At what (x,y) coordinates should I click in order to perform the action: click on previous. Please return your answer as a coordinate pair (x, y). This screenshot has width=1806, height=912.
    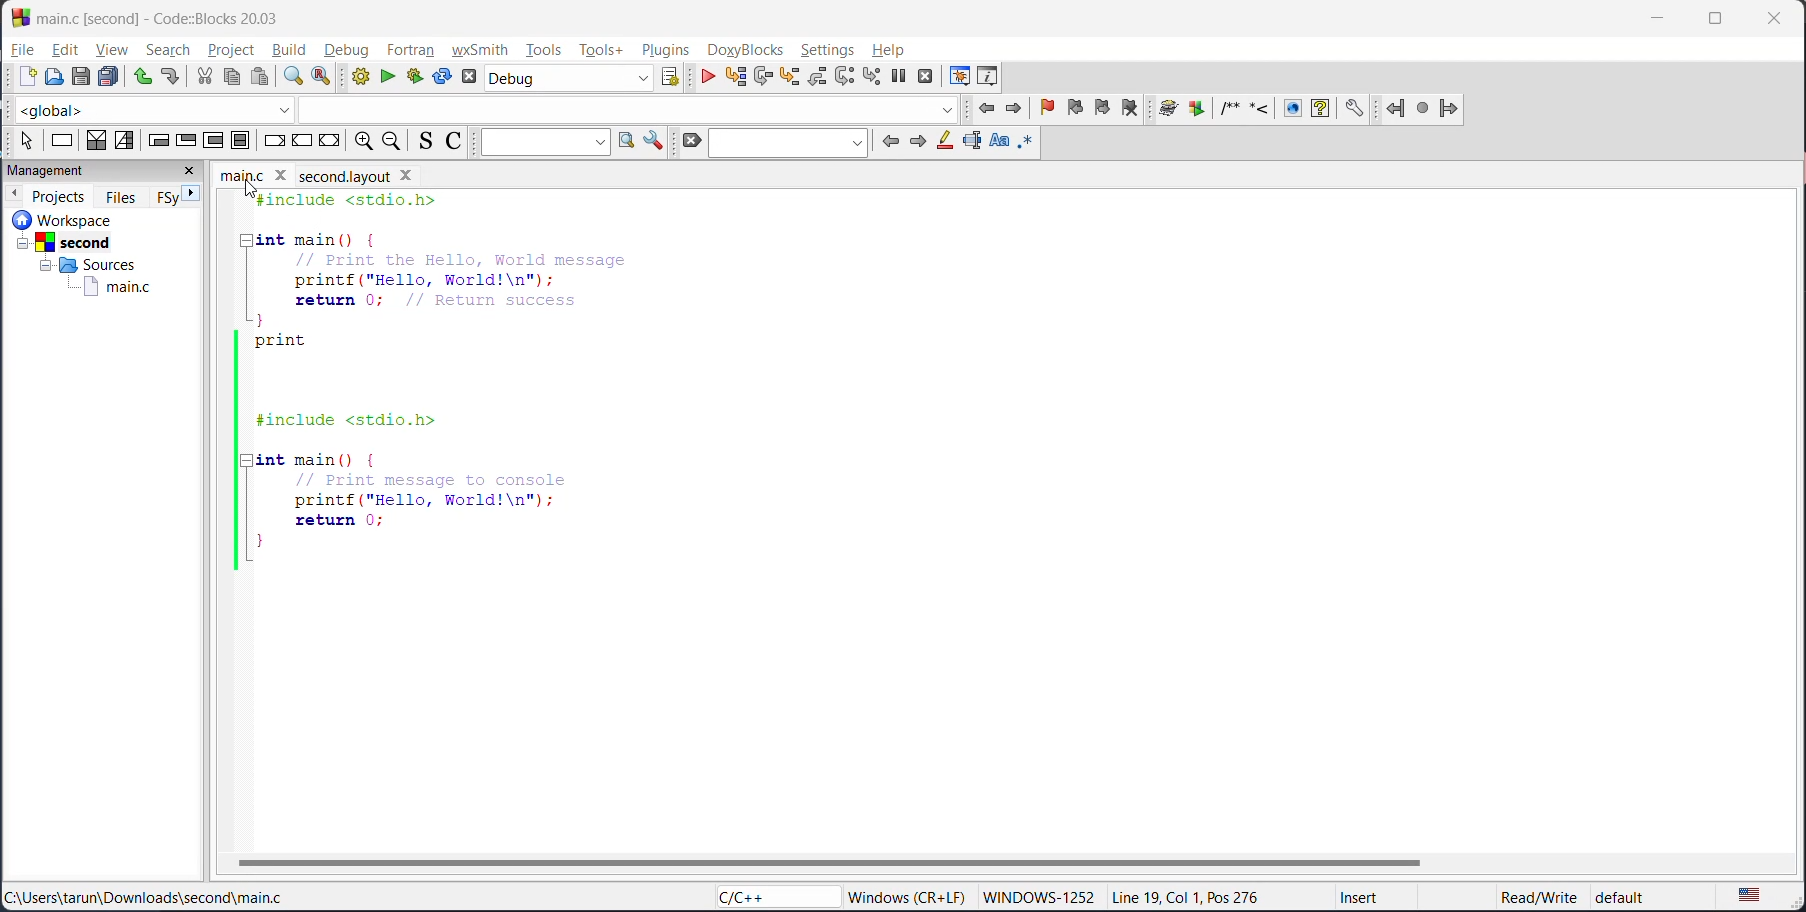
    Looking at the image, I should click on (890, 143).